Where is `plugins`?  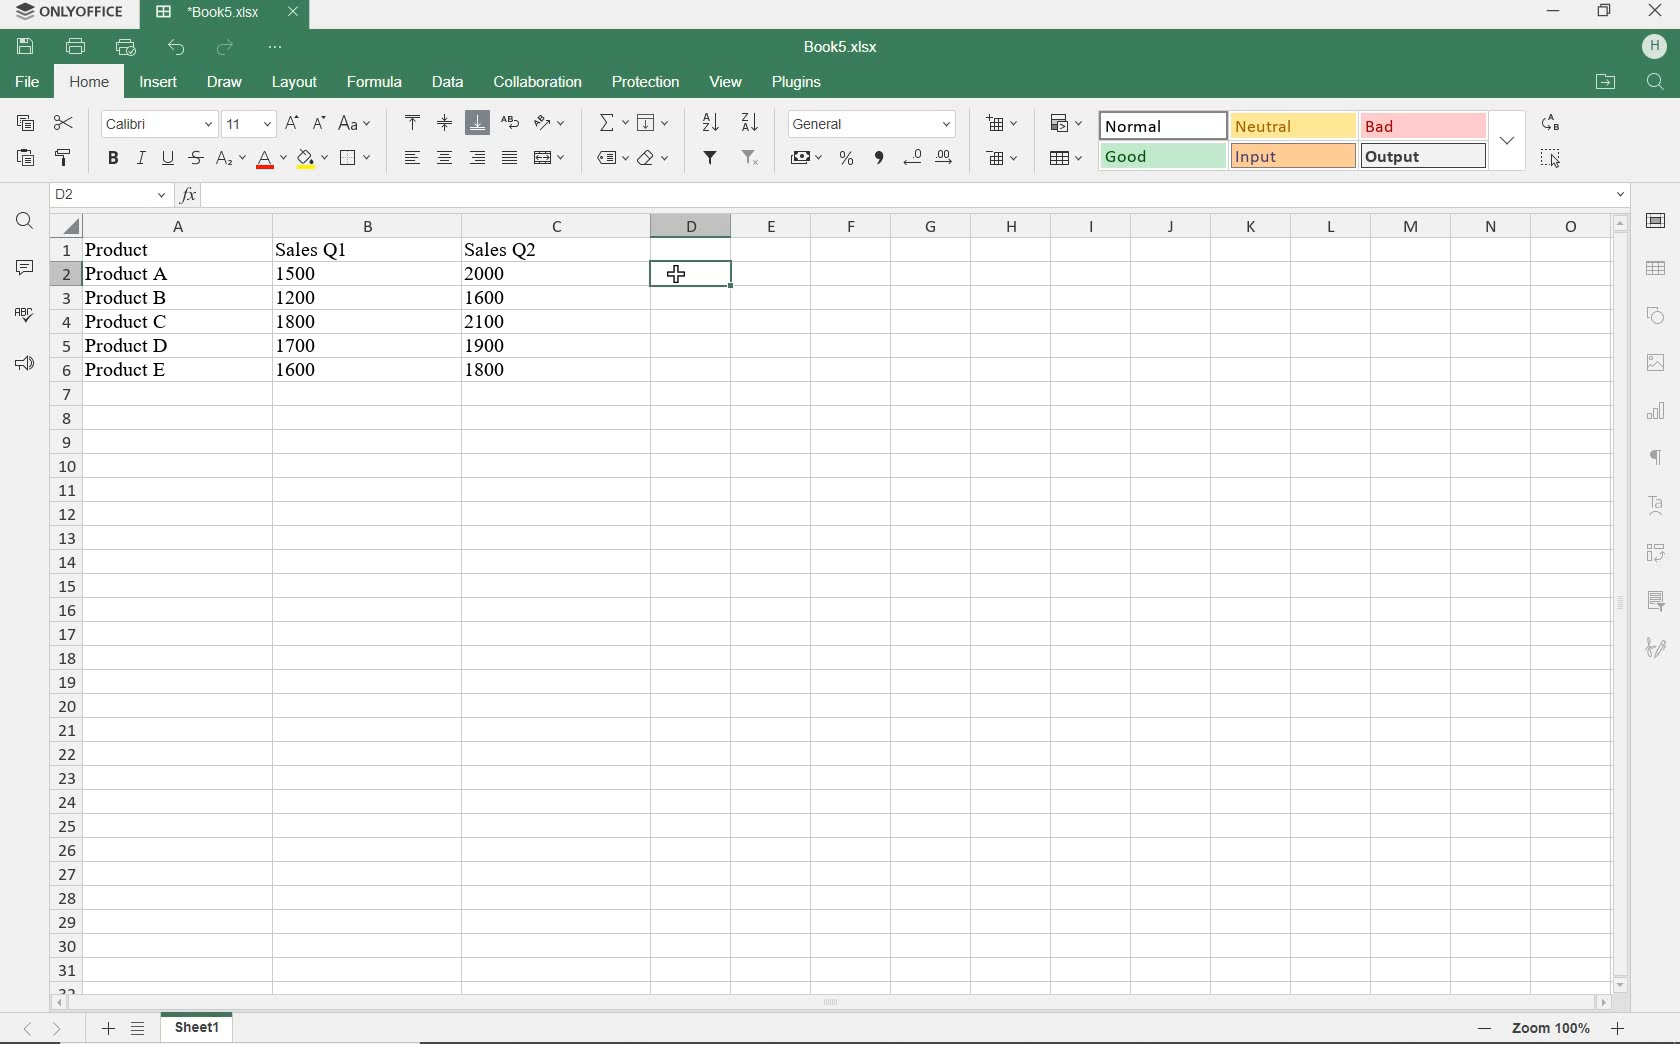
plugins is located at coordinates (799, 81).